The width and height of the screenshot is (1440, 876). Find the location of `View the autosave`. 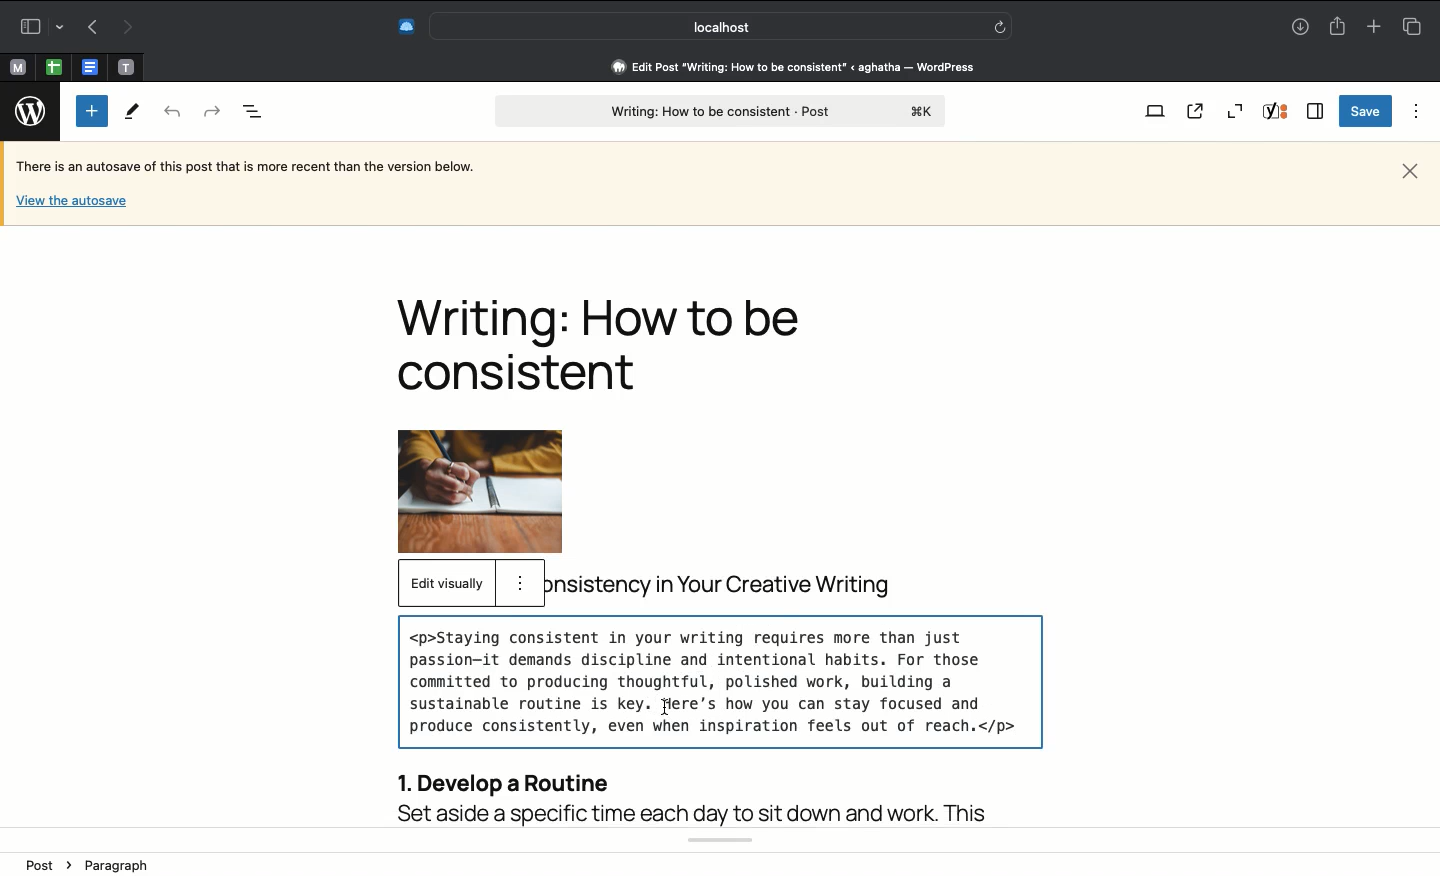

View the autosave is located at coordinates (71, 199).